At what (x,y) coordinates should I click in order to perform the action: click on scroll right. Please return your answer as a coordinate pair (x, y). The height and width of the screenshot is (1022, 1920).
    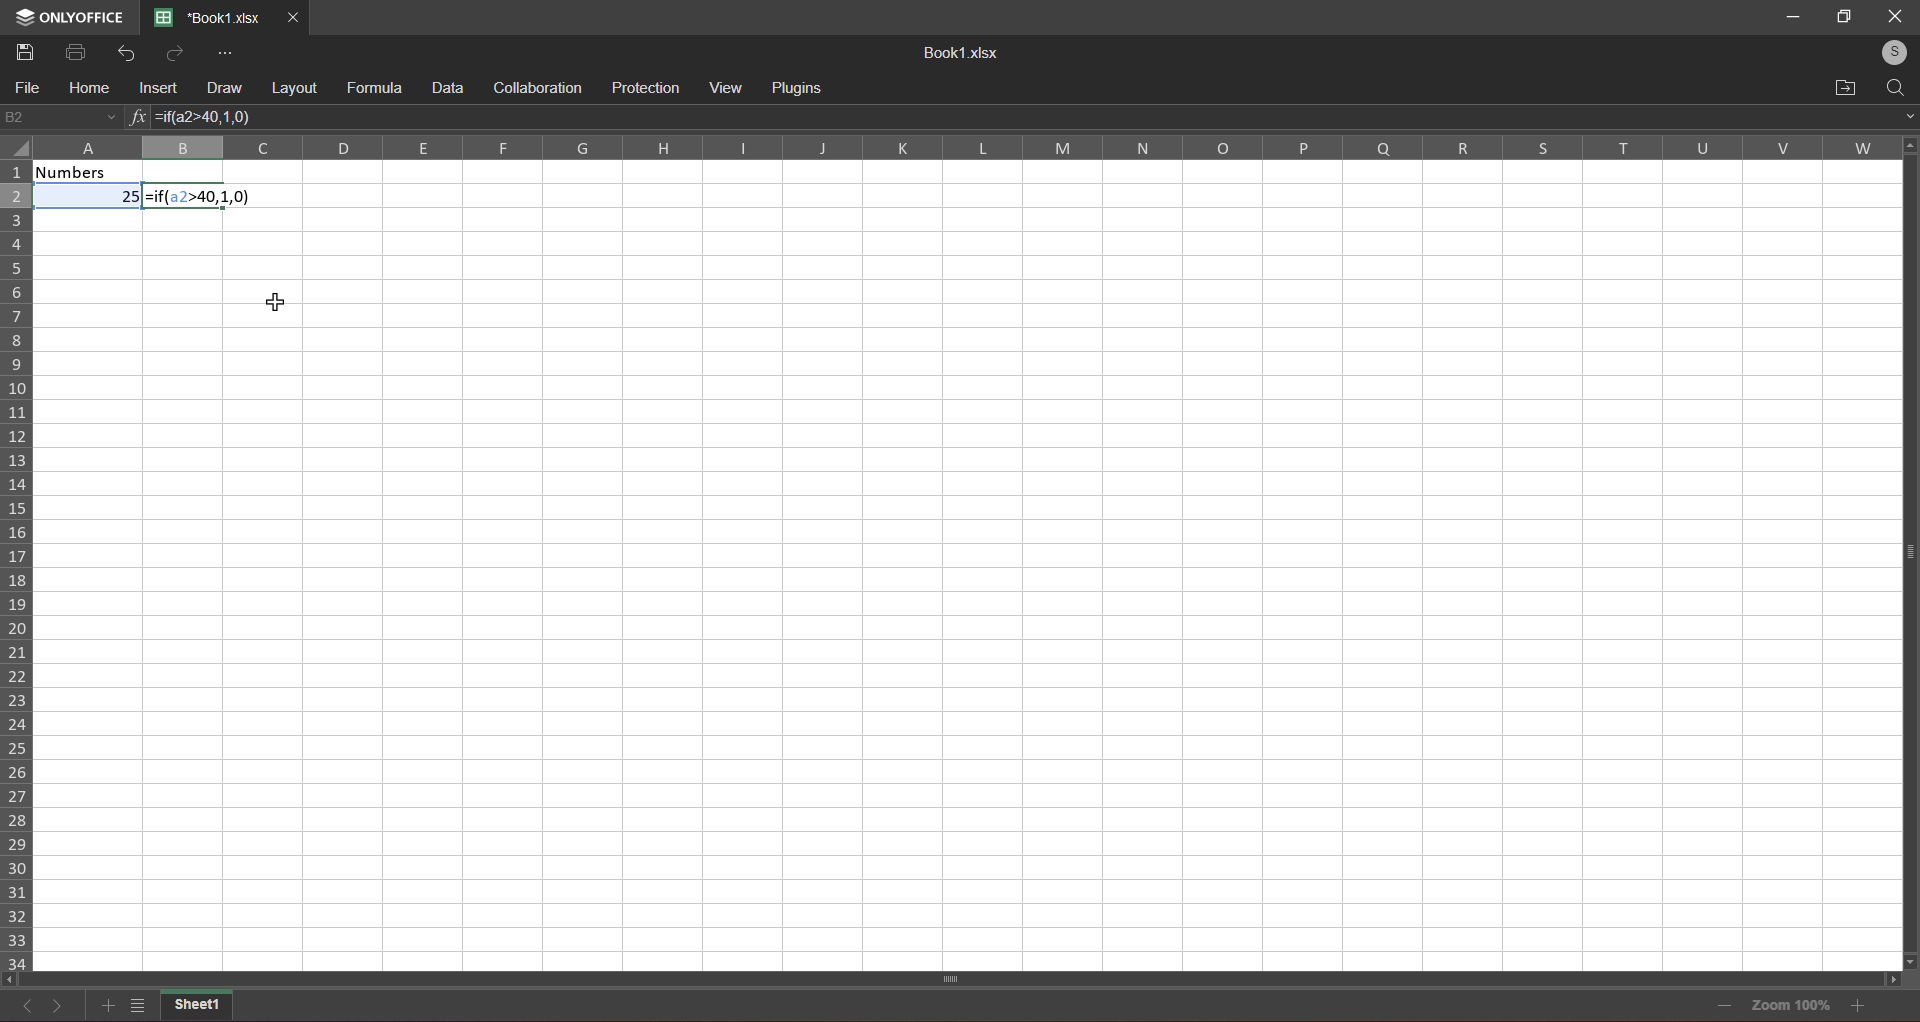
    Looking at the image, I should click on (1898, 982).